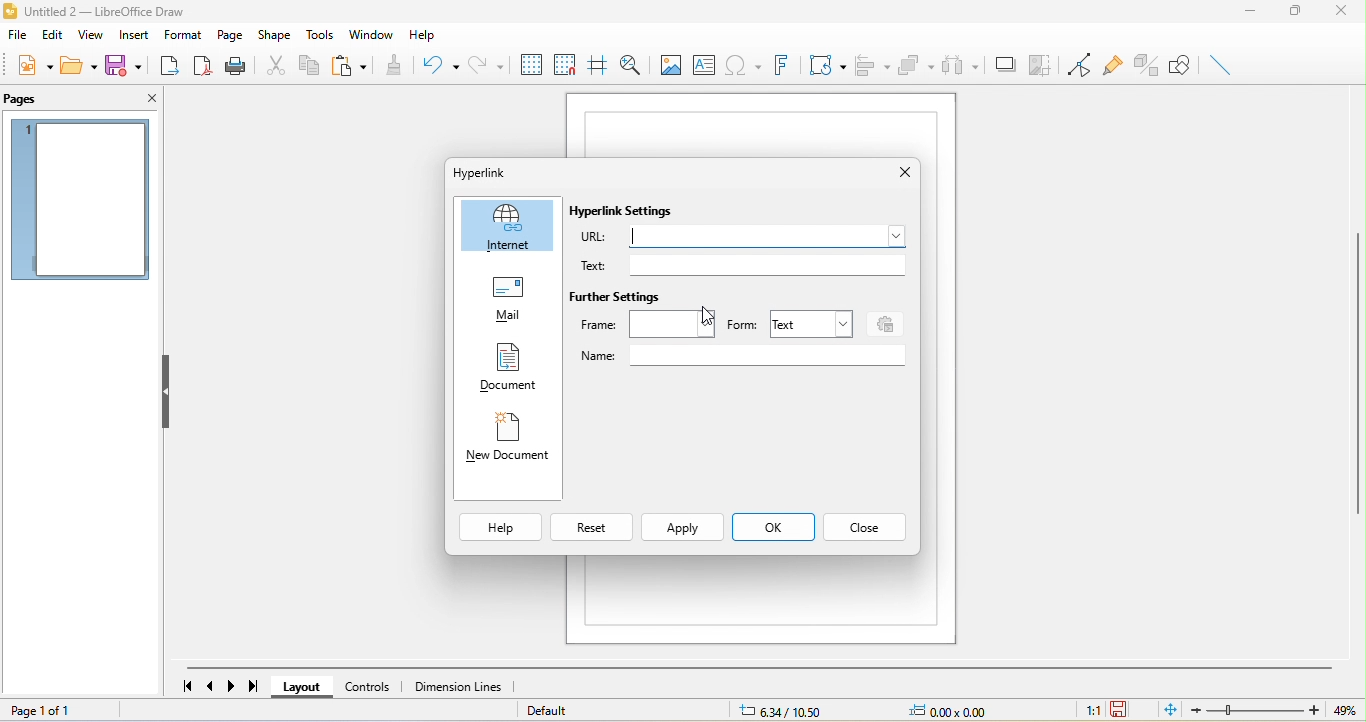 This screenshot has height=722, width=1366. Describe the element at coordinates (764, 667) in the screenshot. I see `horizontal scroll bar` at that location.